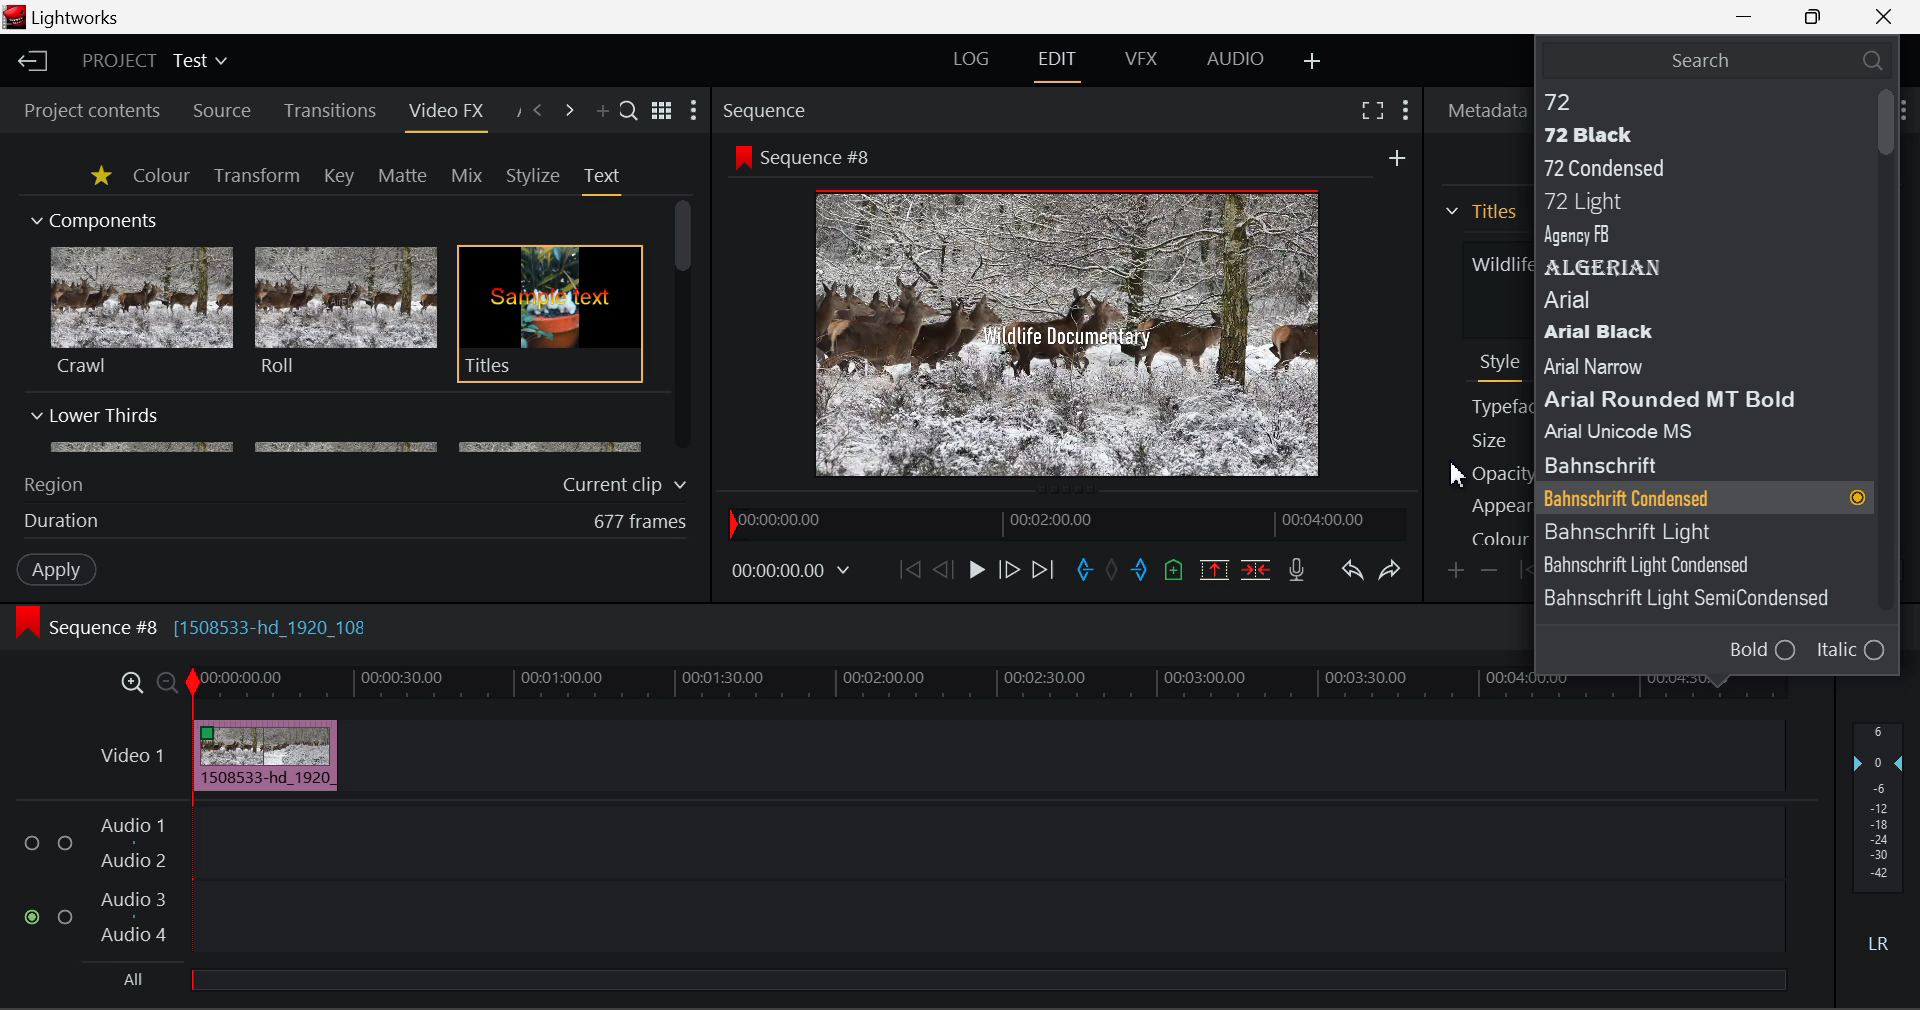 The width and height of the screenshot is (1920, 1010). Describe the element at coordinates (943, 569) in the screenshot. I see `Go Back` at that location.